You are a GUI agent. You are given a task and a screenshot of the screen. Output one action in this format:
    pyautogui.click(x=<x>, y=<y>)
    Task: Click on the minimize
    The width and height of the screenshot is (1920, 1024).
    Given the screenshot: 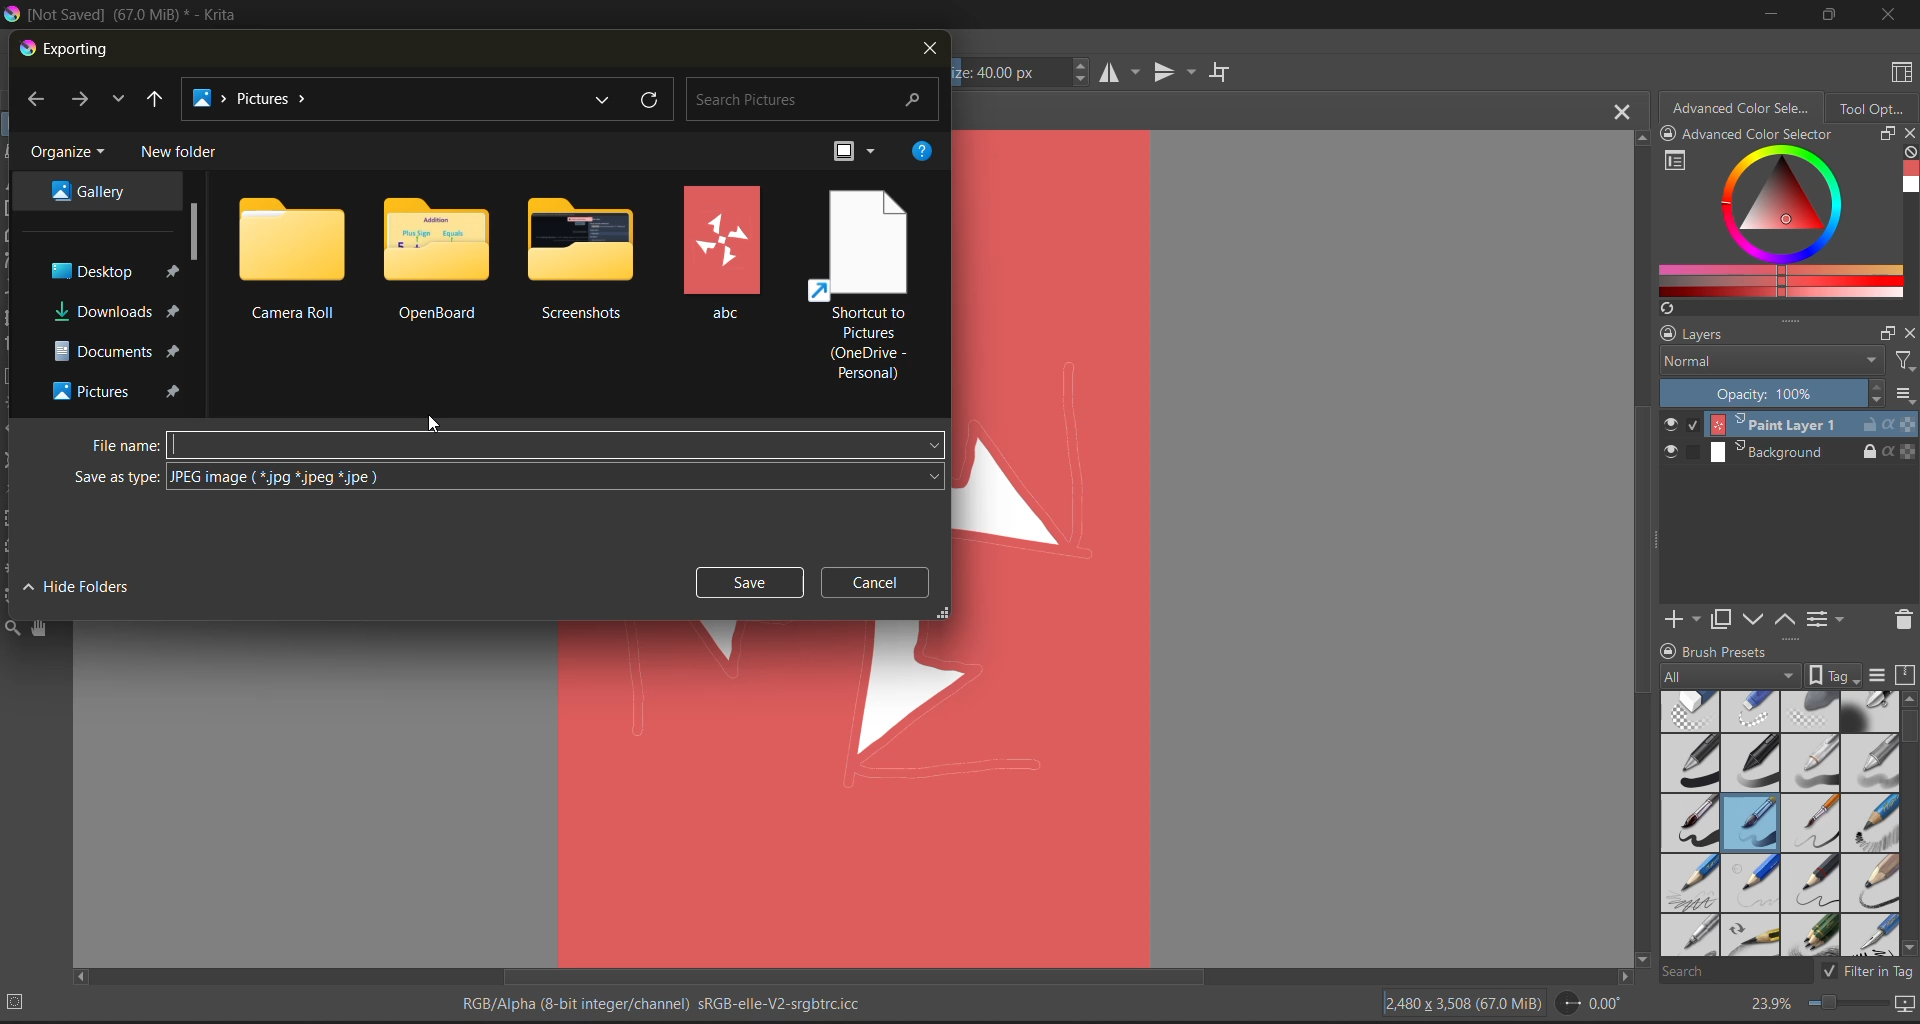 What is the action you would take?
    pyautogui.click(x=1773, y=18)
    